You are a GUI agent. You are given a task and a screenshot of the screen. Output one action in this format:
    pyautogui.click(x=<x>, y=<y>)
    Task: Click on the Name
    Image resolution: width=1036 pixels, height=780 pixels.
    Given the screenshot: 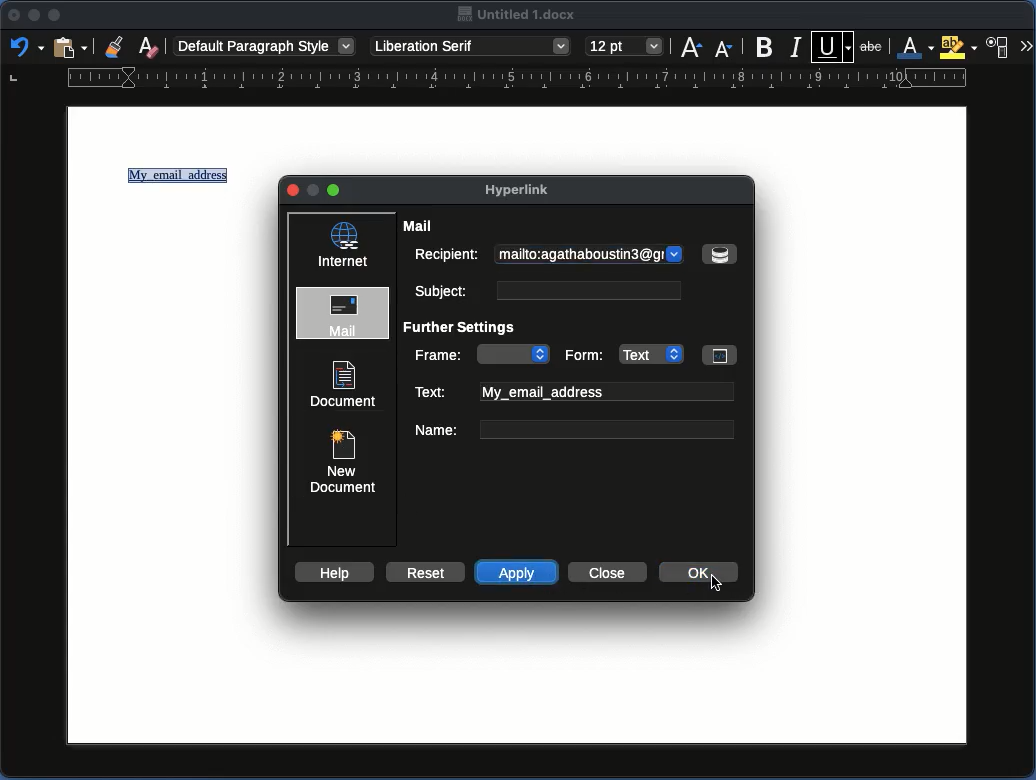 What is the action you would take?
    pyautogui.click(x=573, y=429)
    